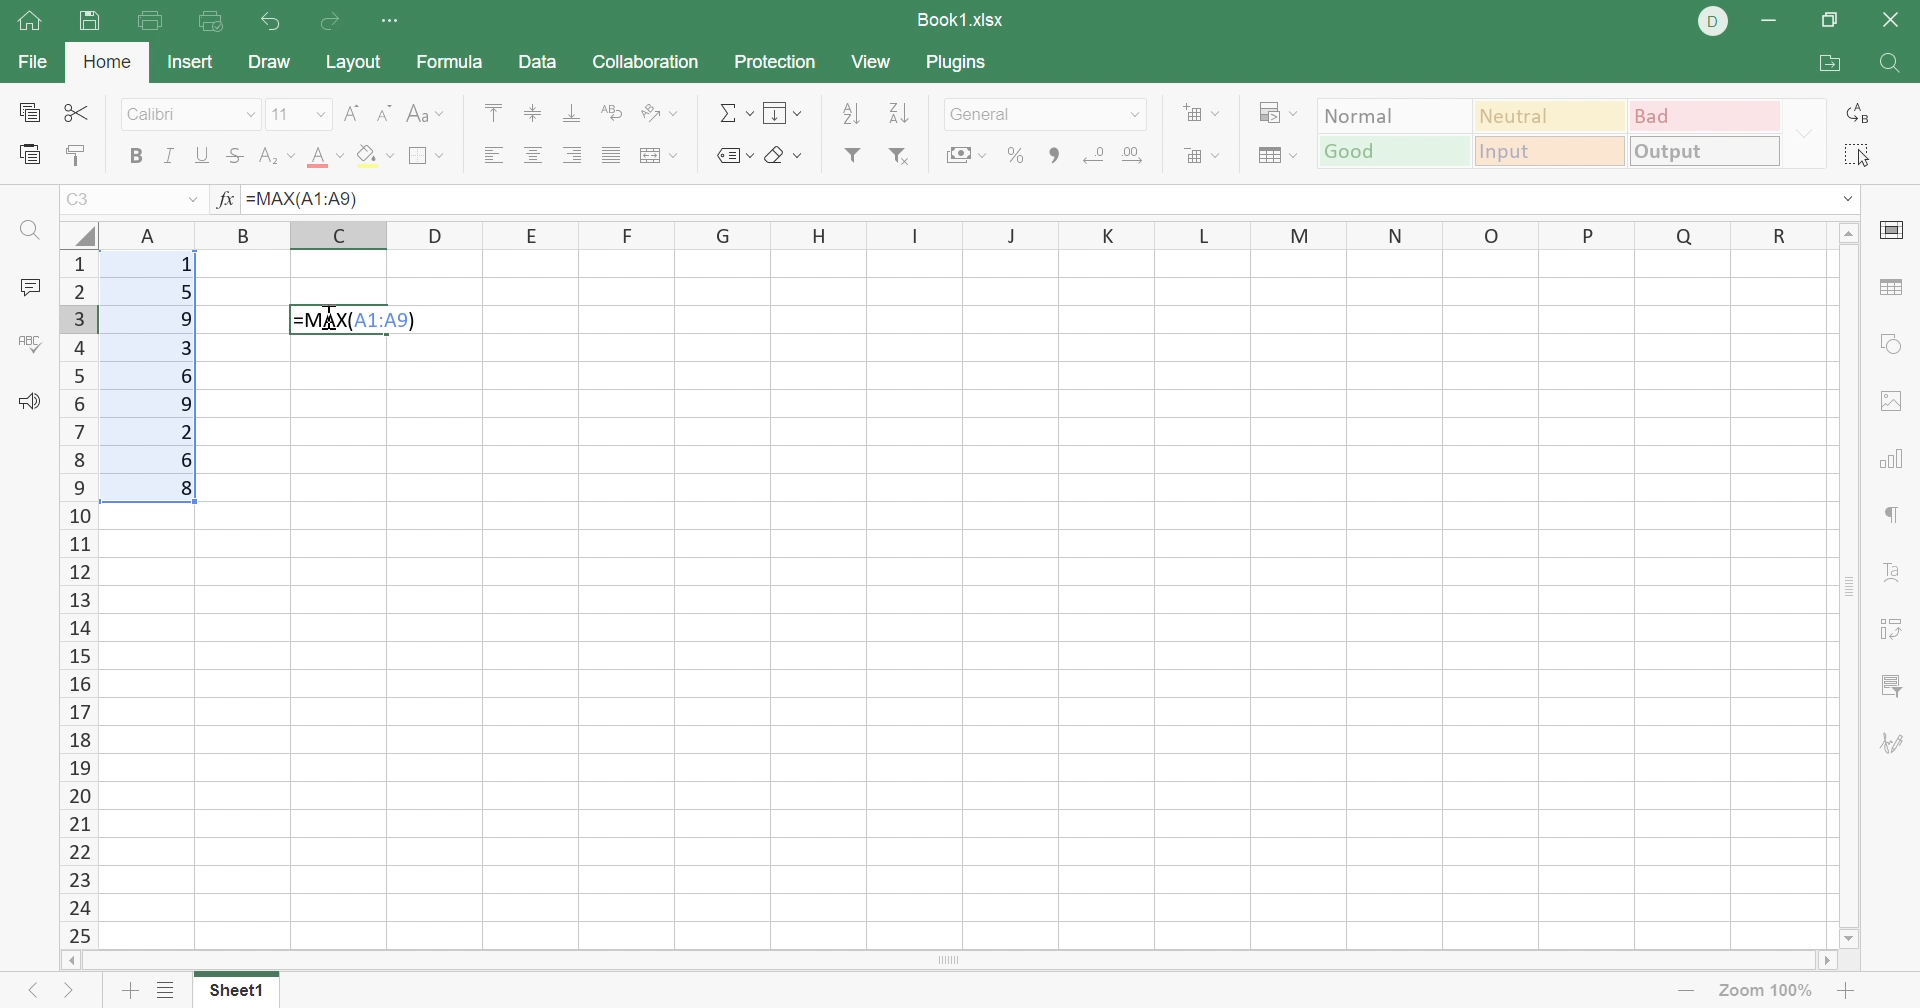  I want to click on Spell Checking, so click(31, 346).